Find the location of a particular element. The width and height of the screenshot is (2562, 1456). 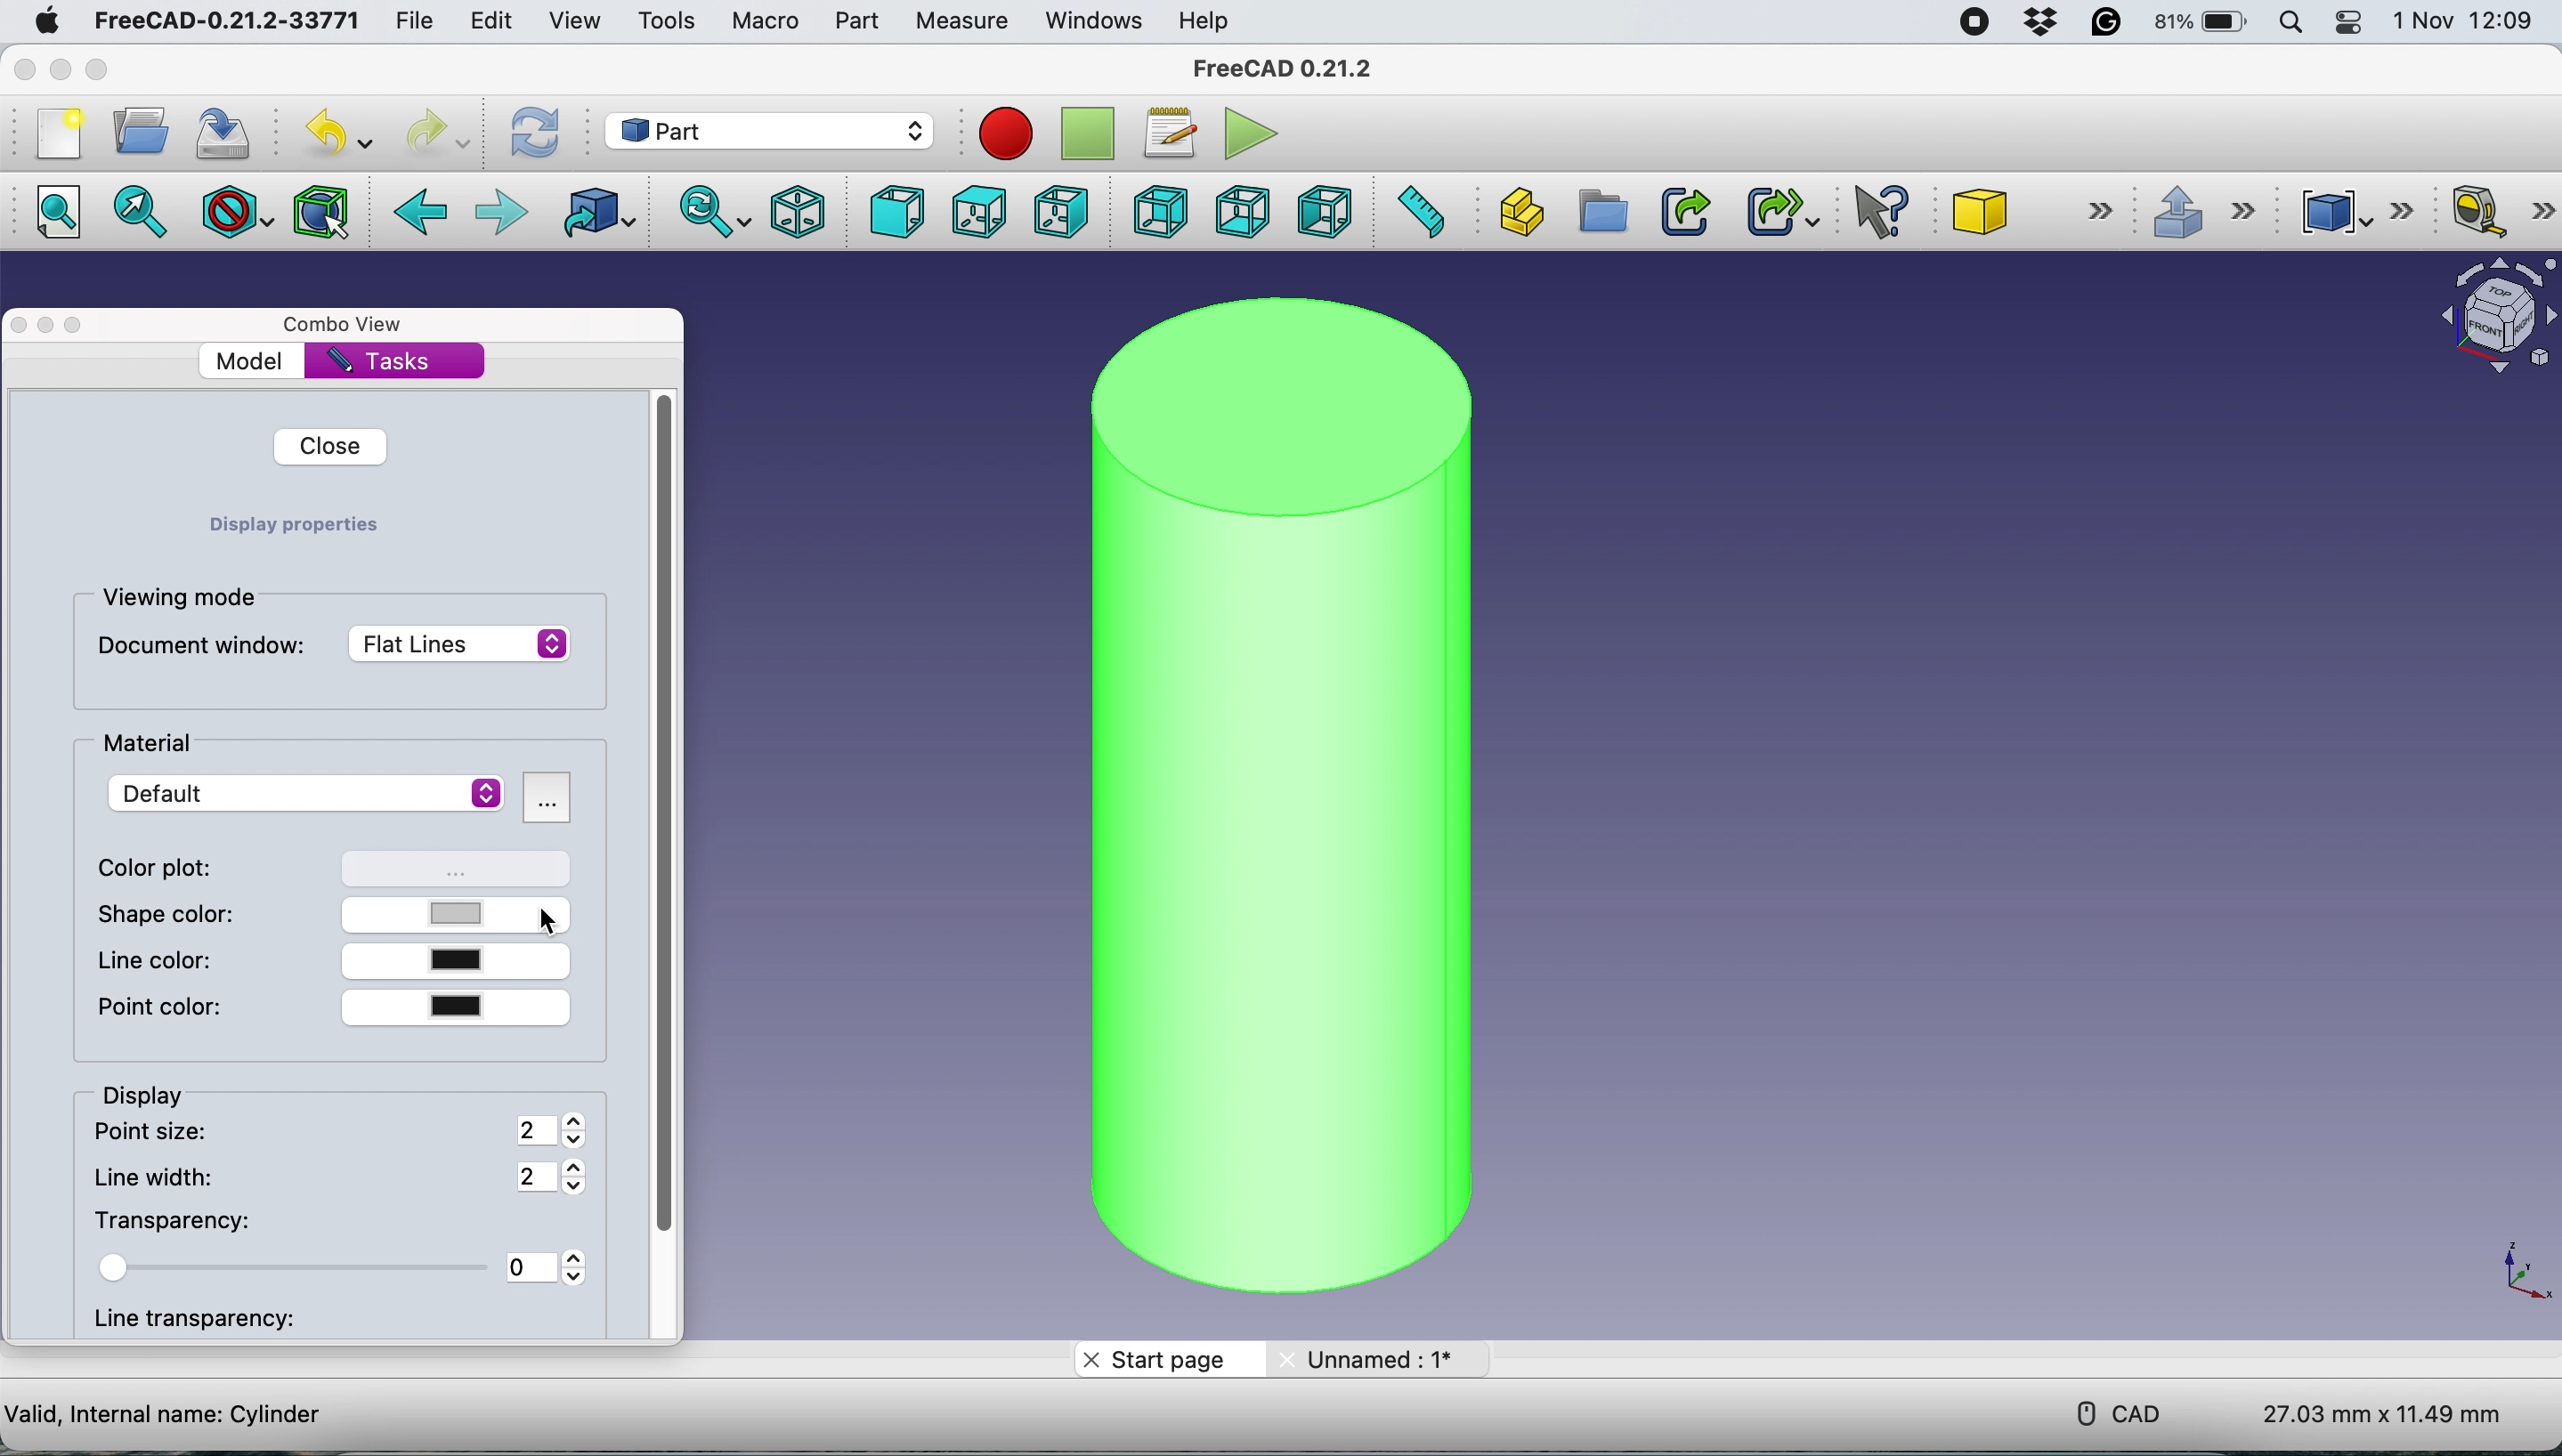

undo is located at coordinates (327, 134).